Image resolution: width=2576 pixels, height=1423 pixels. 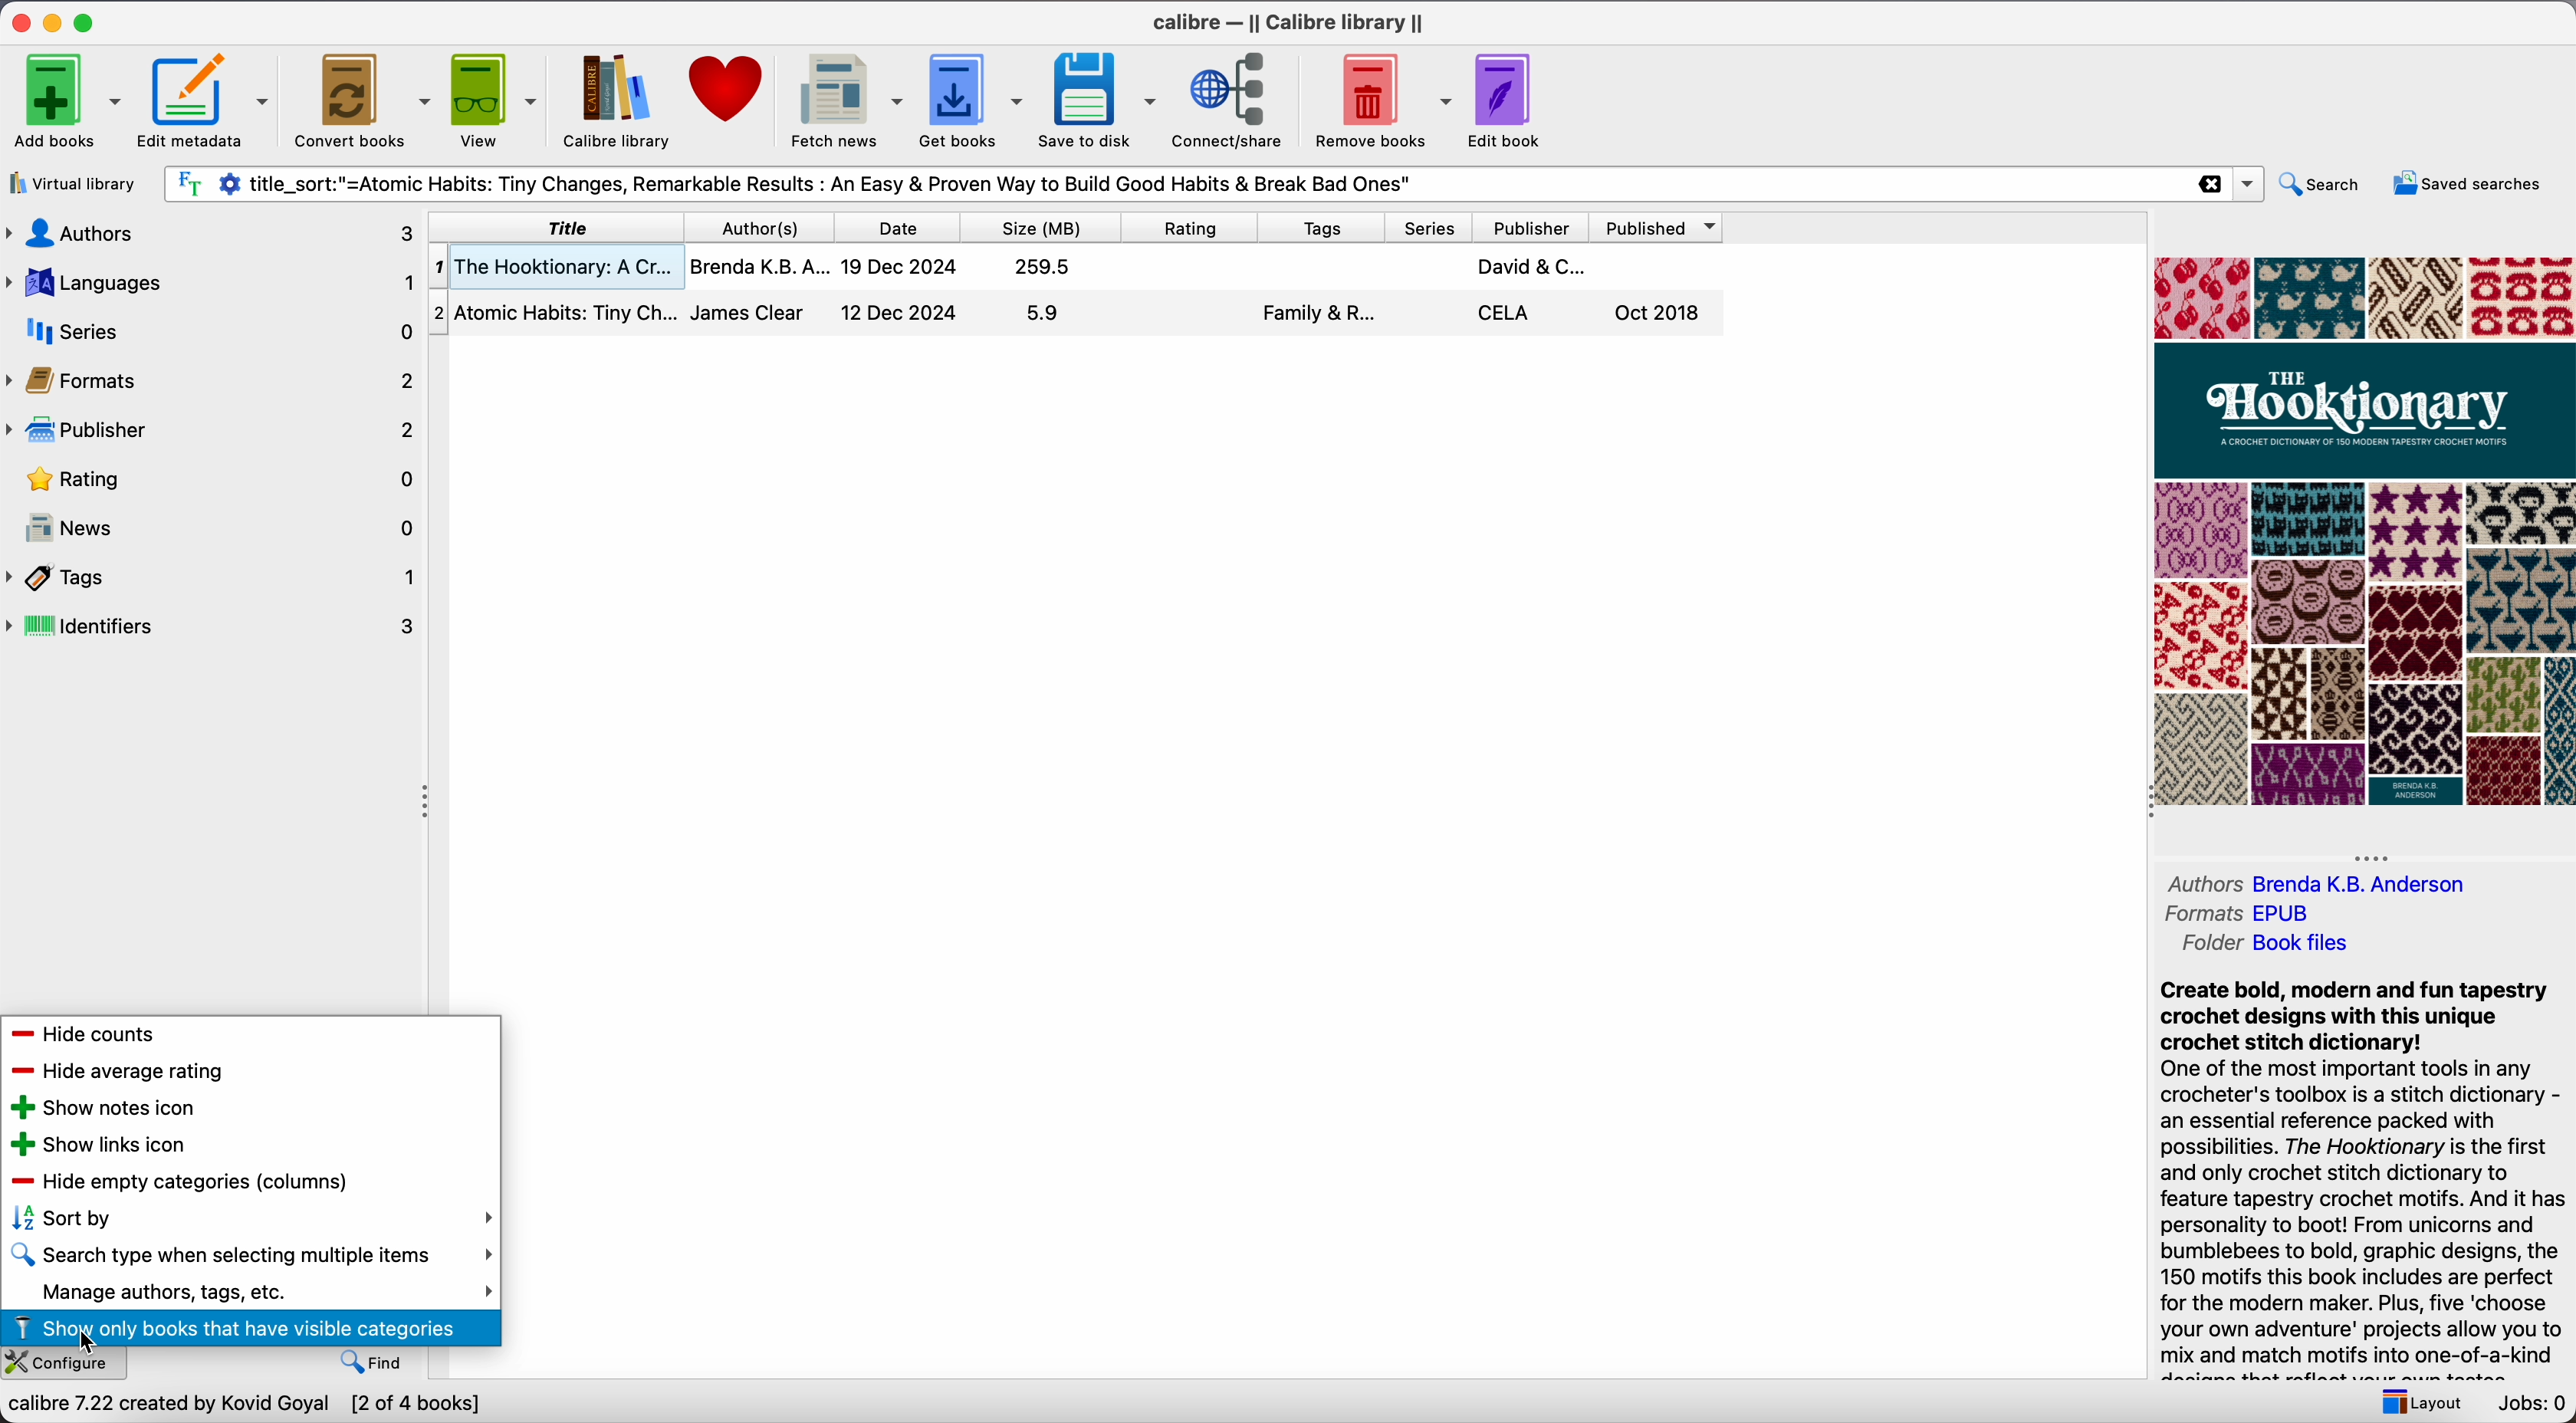 What do you see at coordinates (1289, 21) in the screenshot?
I see `Calibre - ||Calibre library||` at bounding box center [1289, 21].